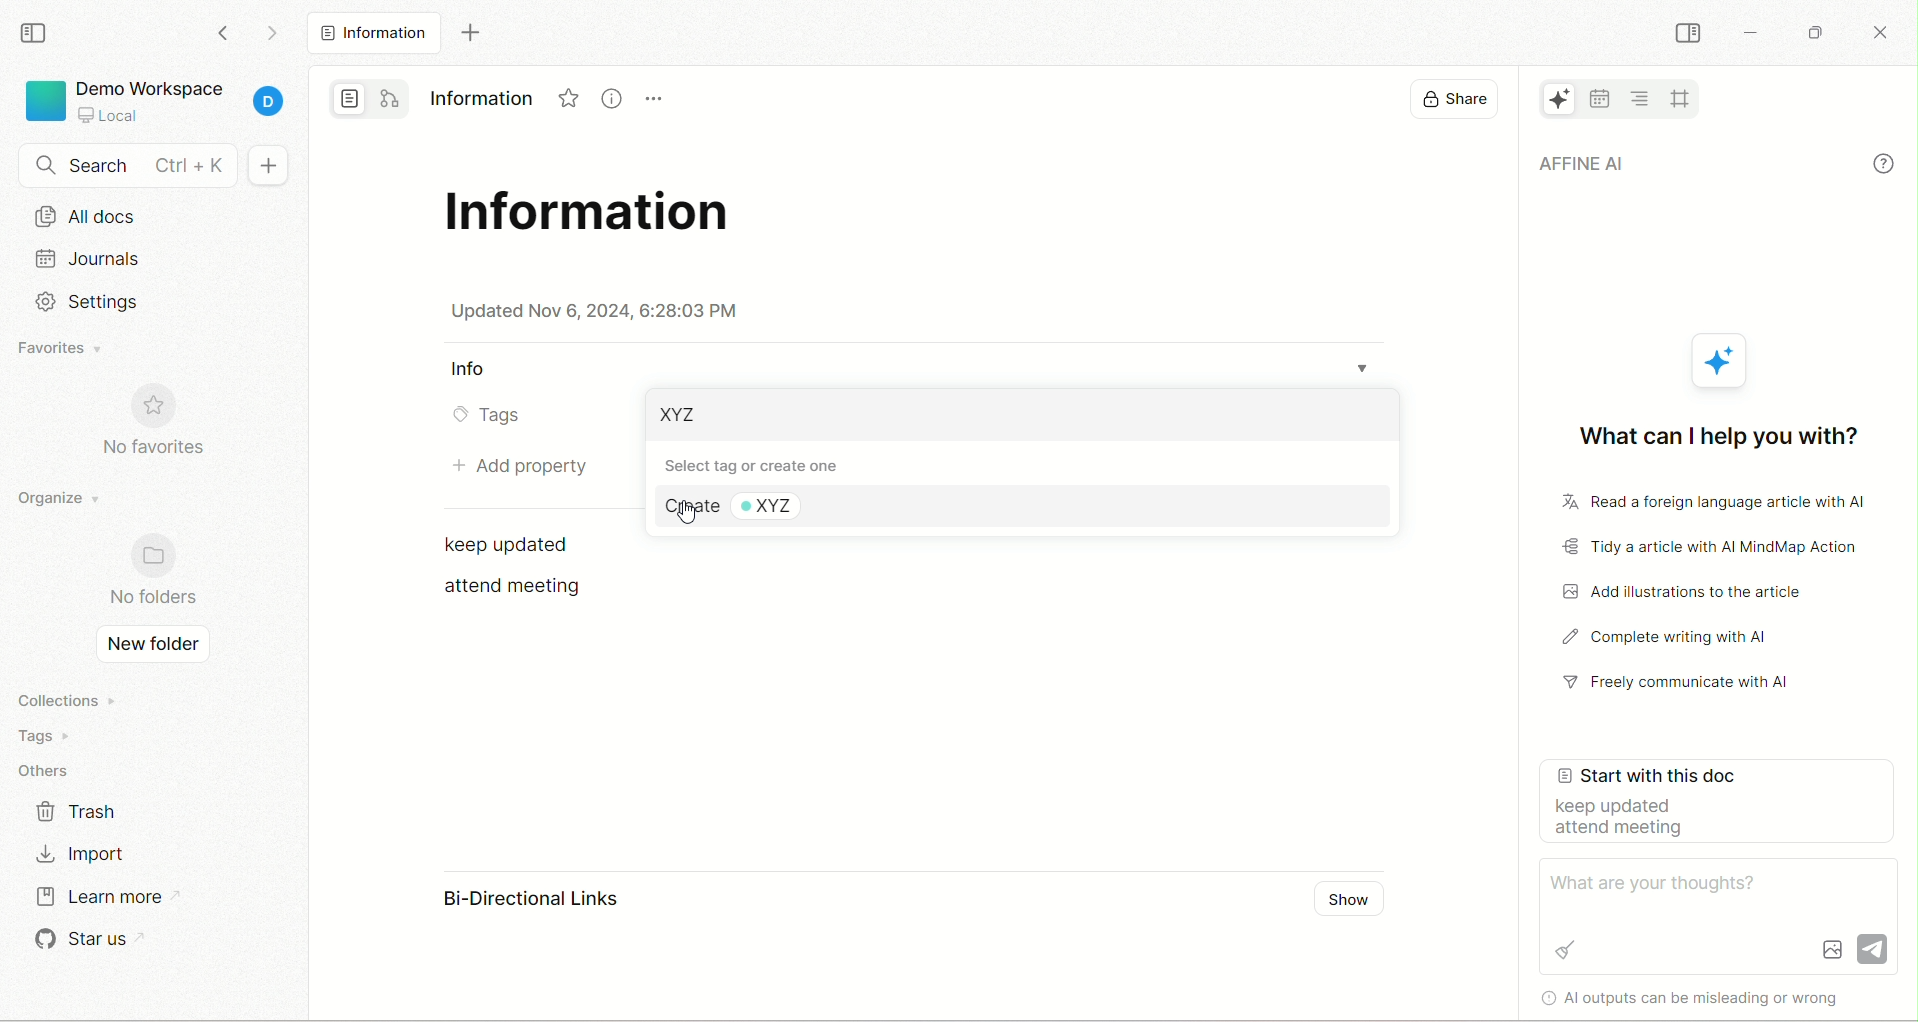 Image resolution: width=1918 pixels, height=1022 pixels. Describe the element at coordinates (62, 698) in the screenshot. I see `collections` at that location.